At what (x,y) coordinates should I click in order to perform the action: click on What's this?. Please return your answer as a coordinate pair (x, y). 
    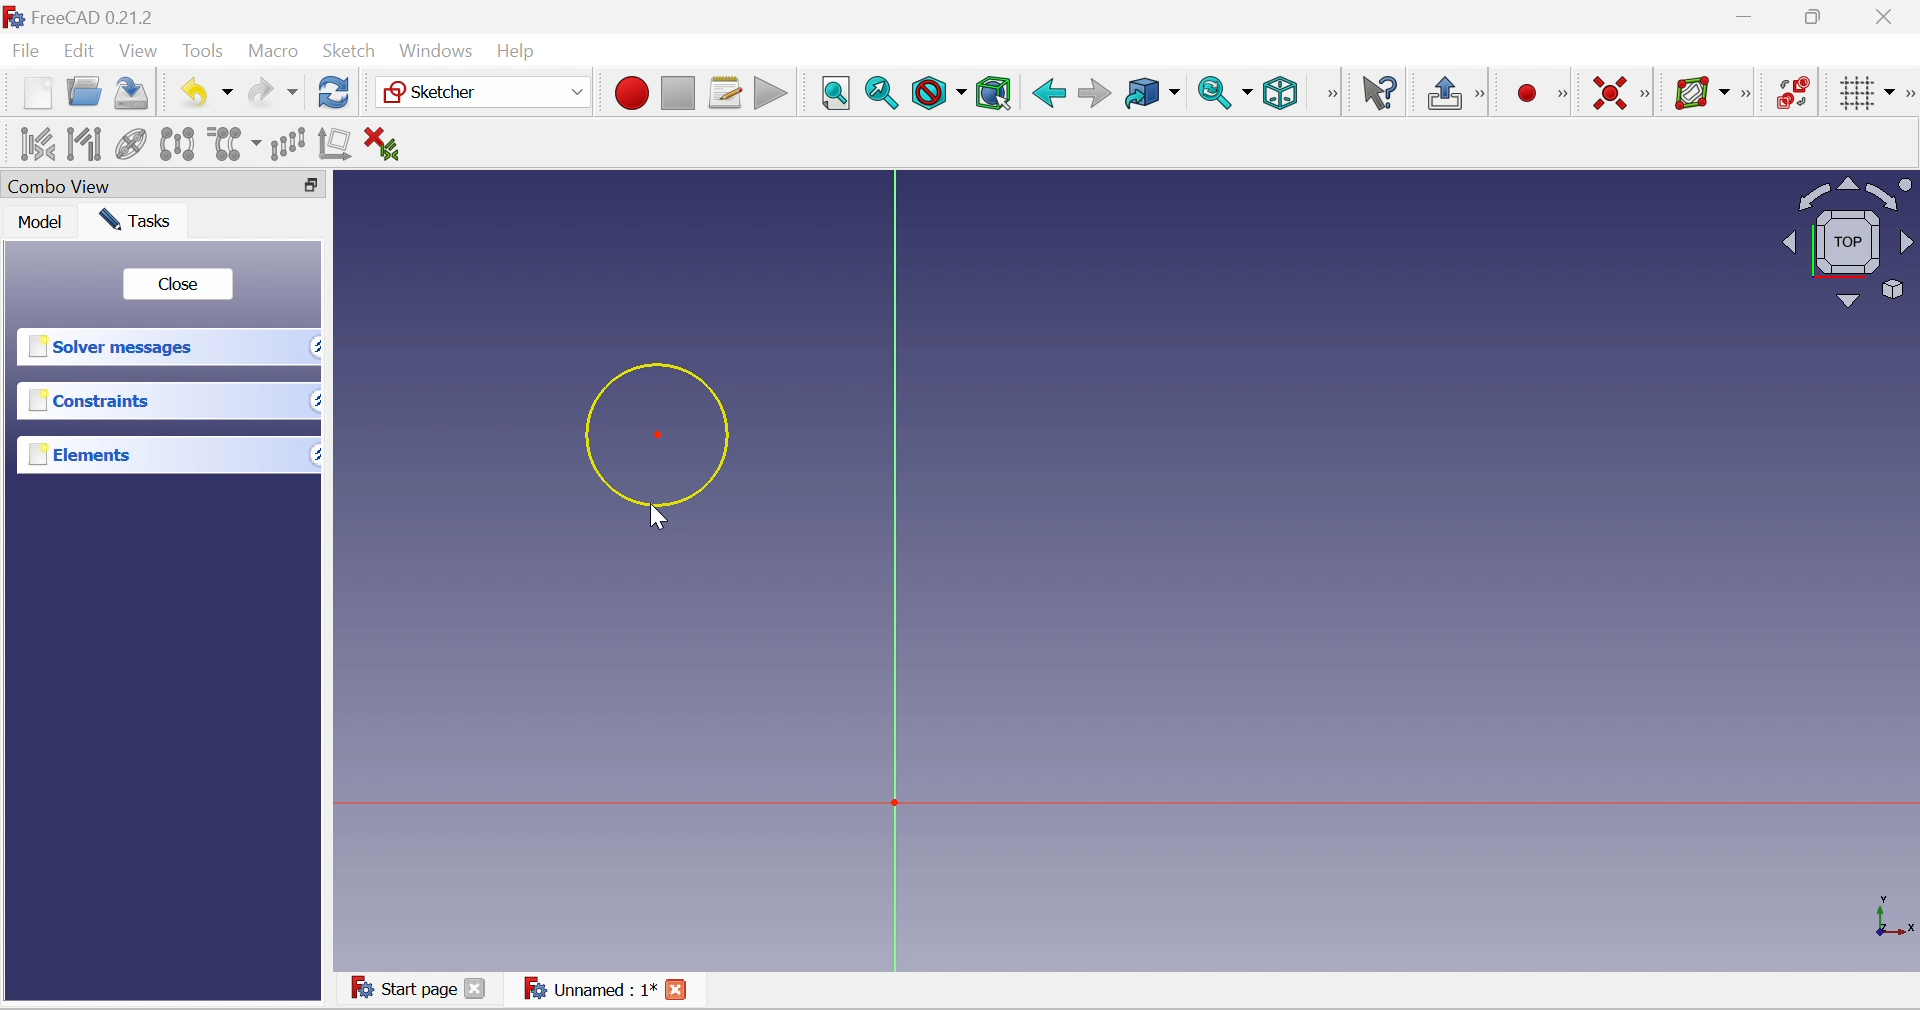
    Looking at the image, I should click on (1383, 93).